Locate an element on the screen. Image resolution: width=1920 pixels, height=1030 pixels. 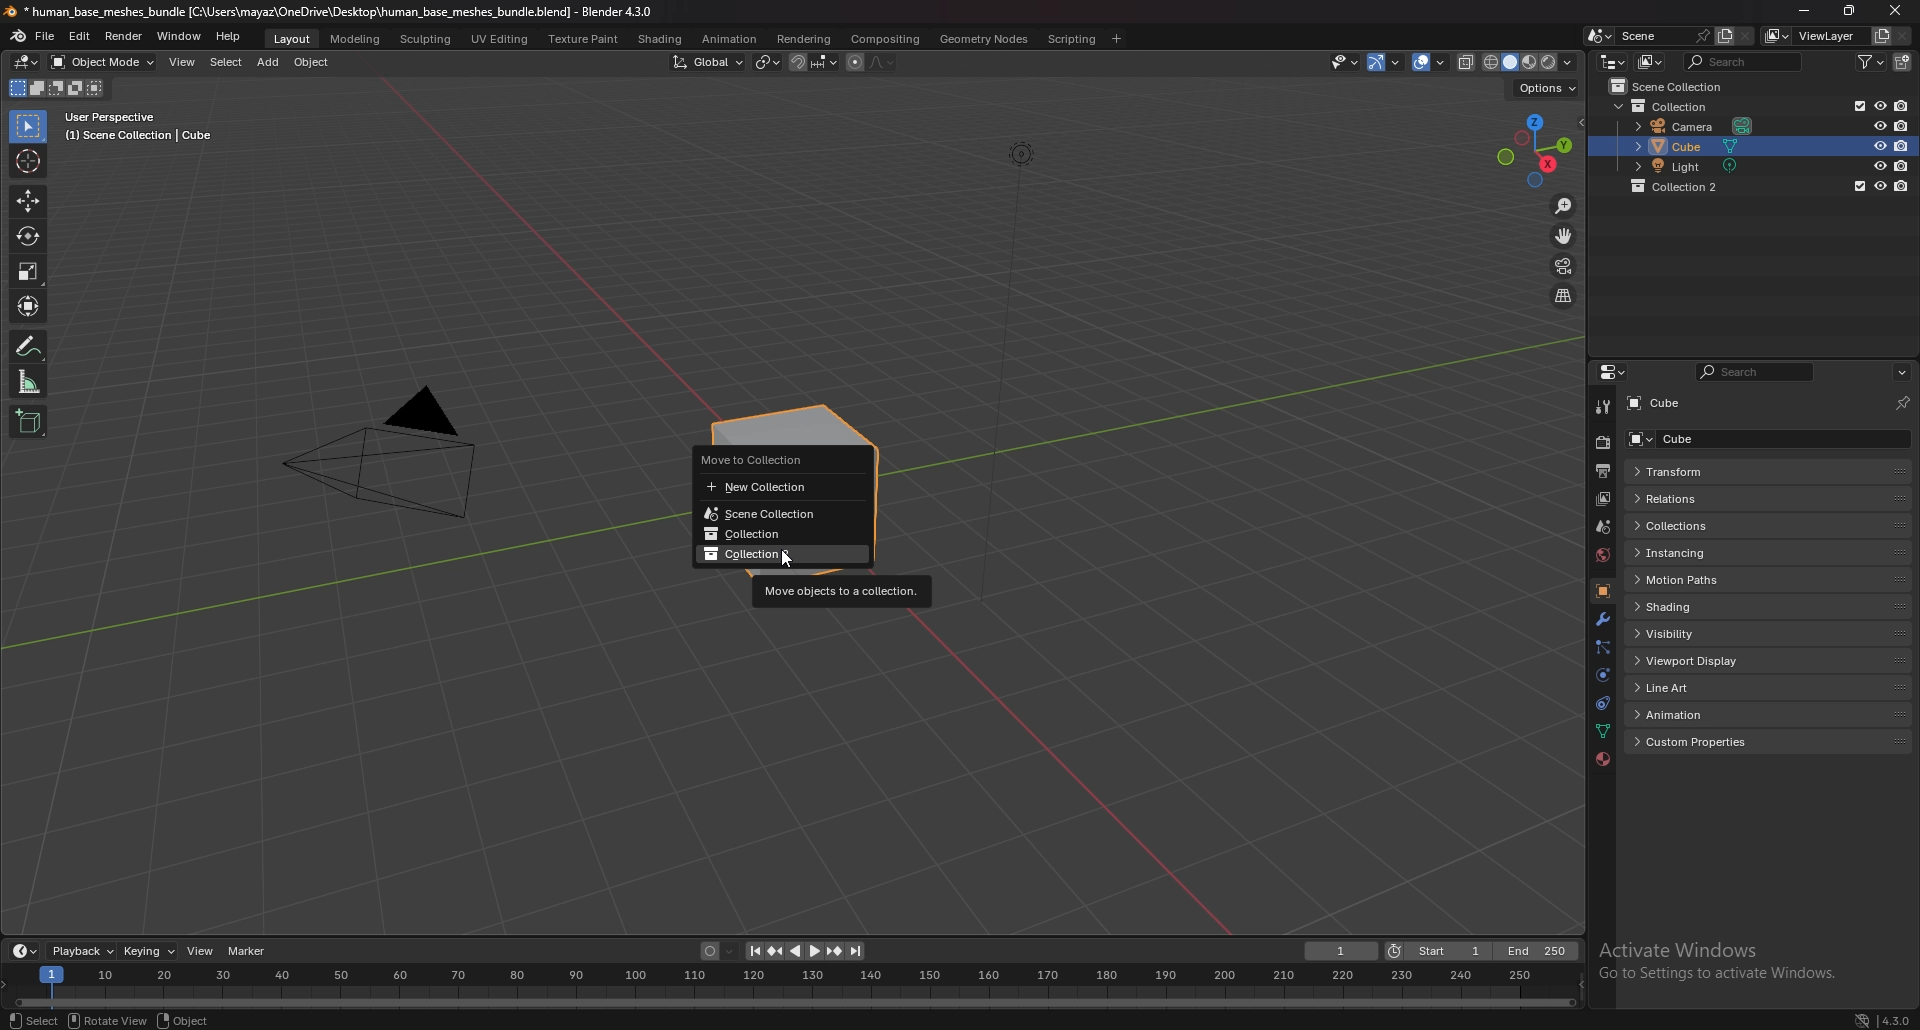
delete scene is located at coordinates (1746, 35).